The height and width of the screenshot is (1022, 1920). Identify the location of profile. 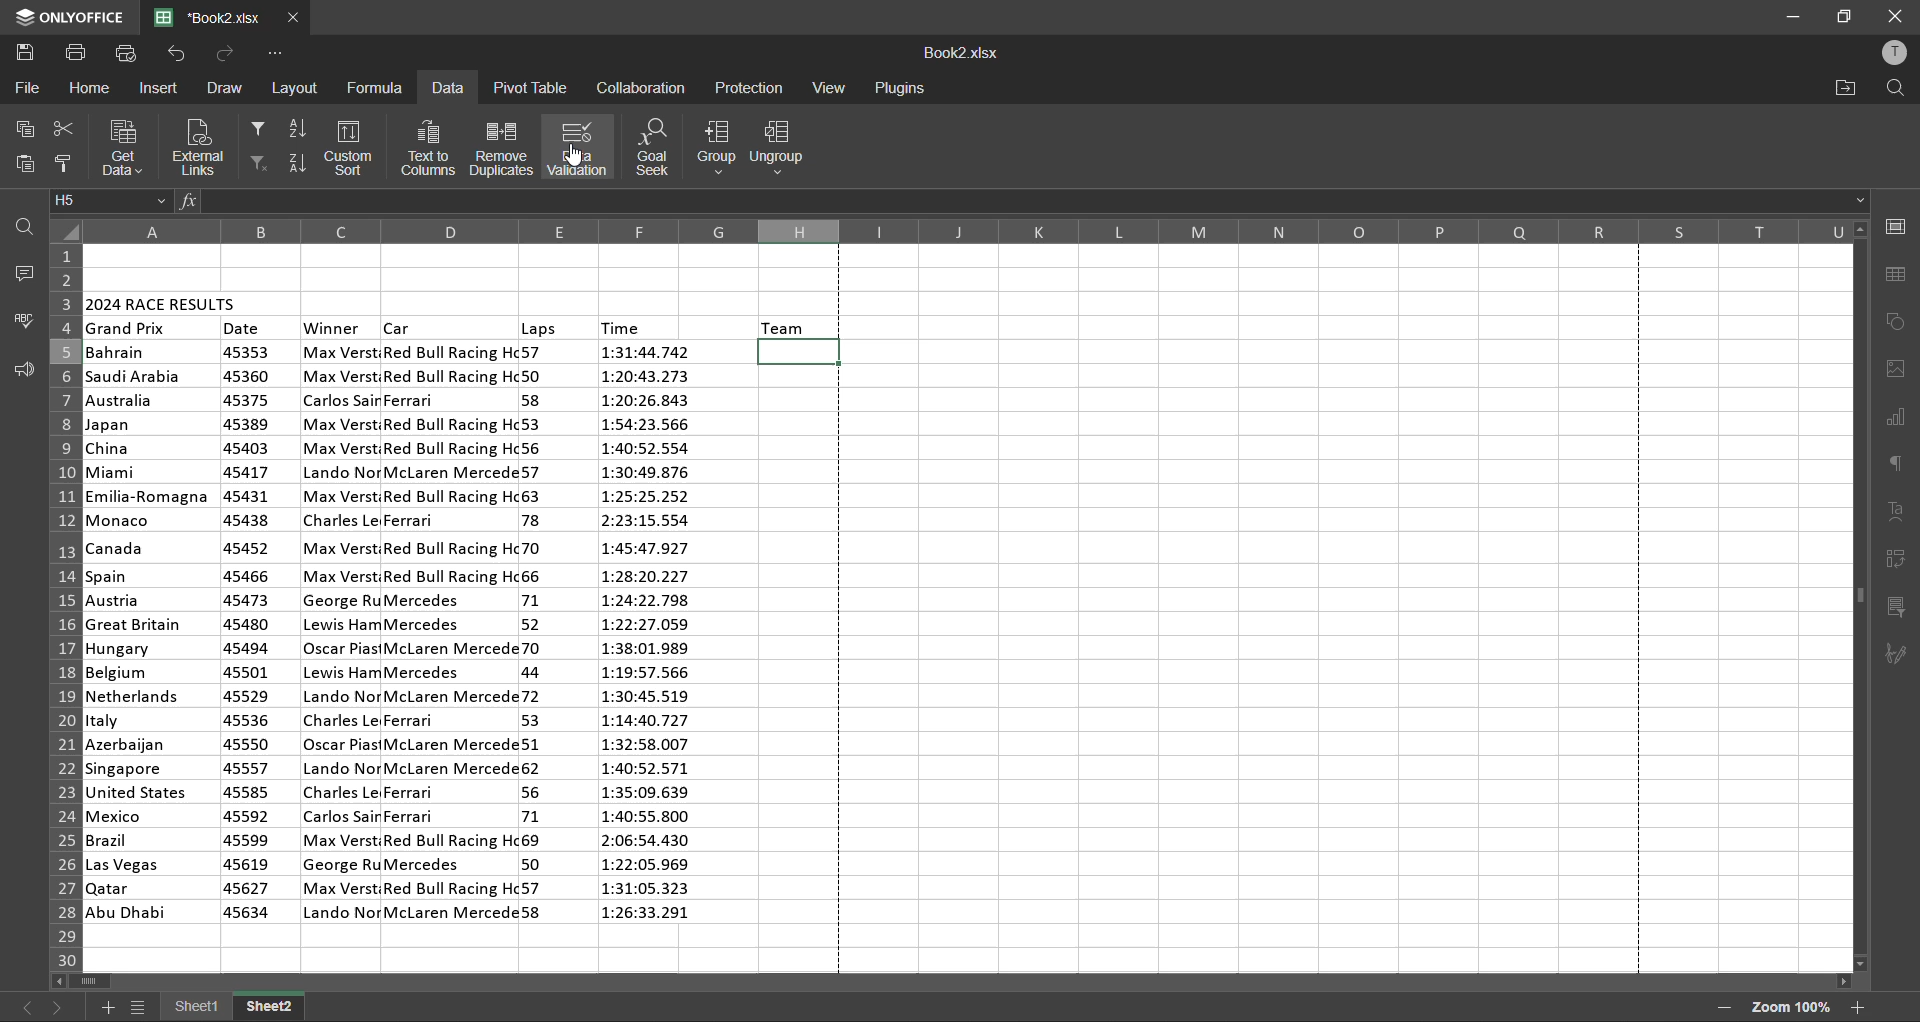
(1893, 56).